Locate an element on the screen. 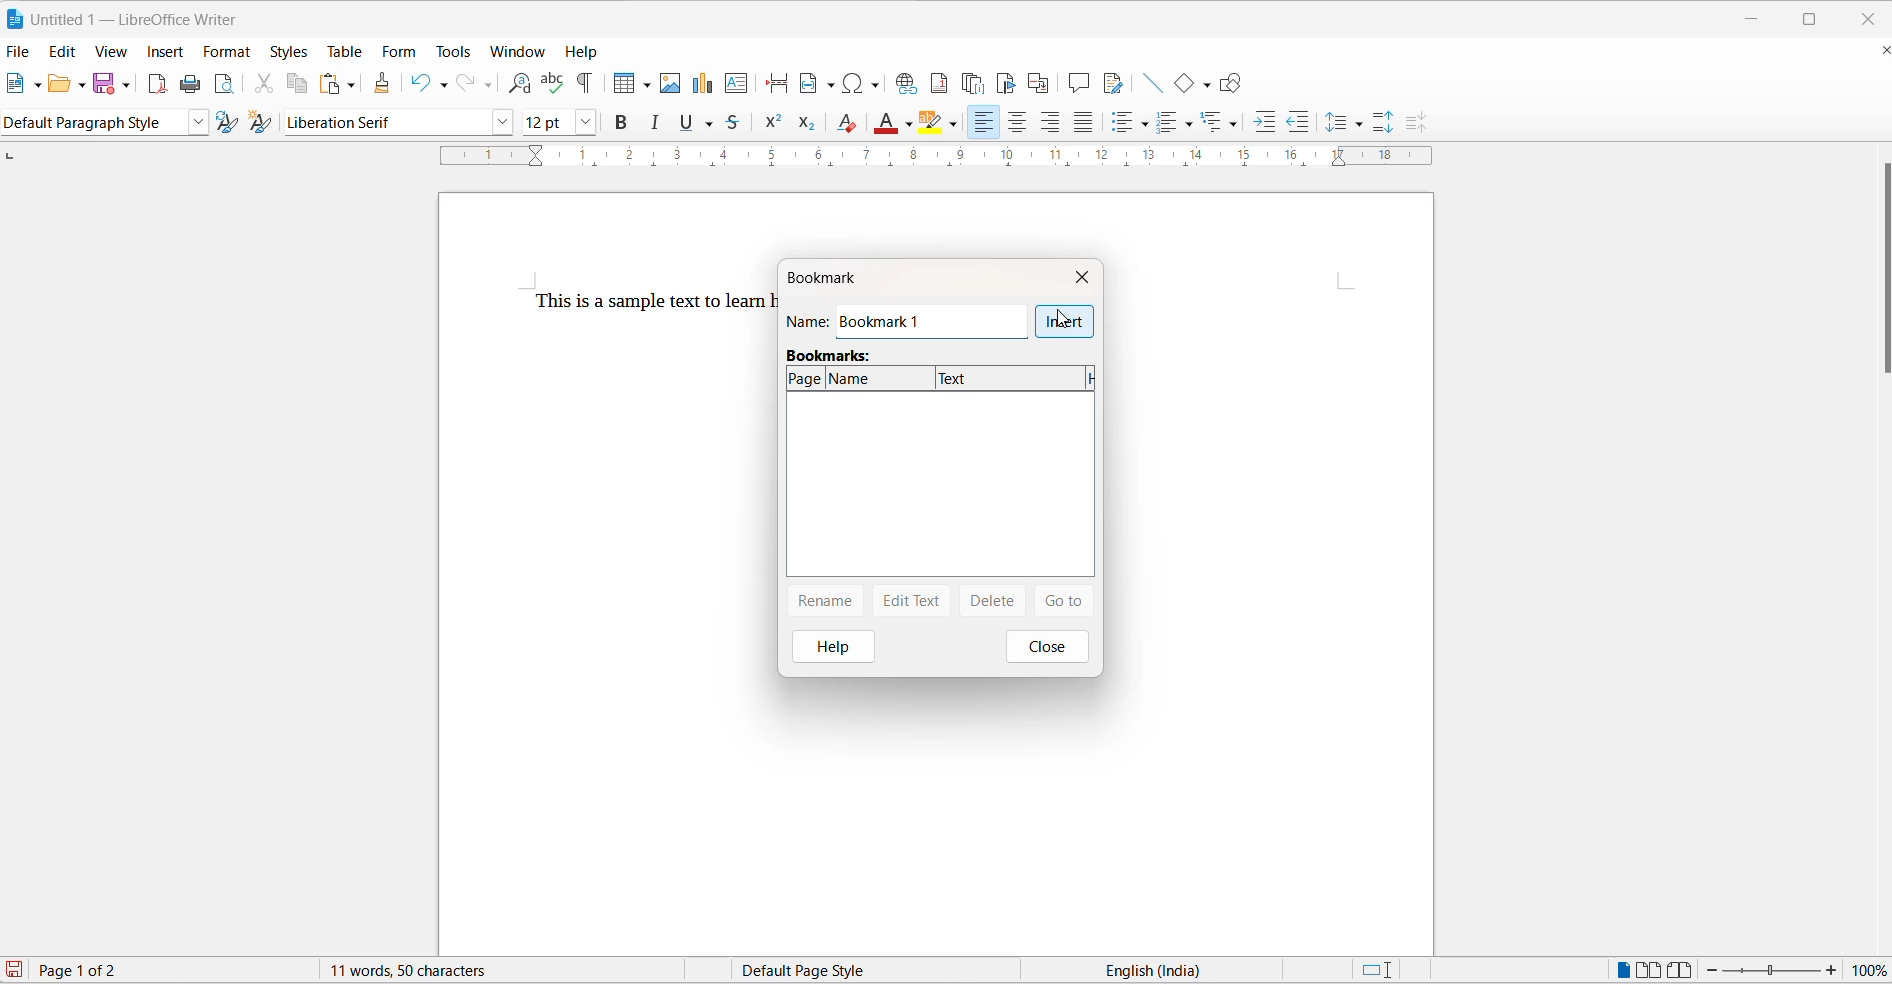 The height and width of the screenshot is (984, 1892). insert is located at coordinates (164, 50).